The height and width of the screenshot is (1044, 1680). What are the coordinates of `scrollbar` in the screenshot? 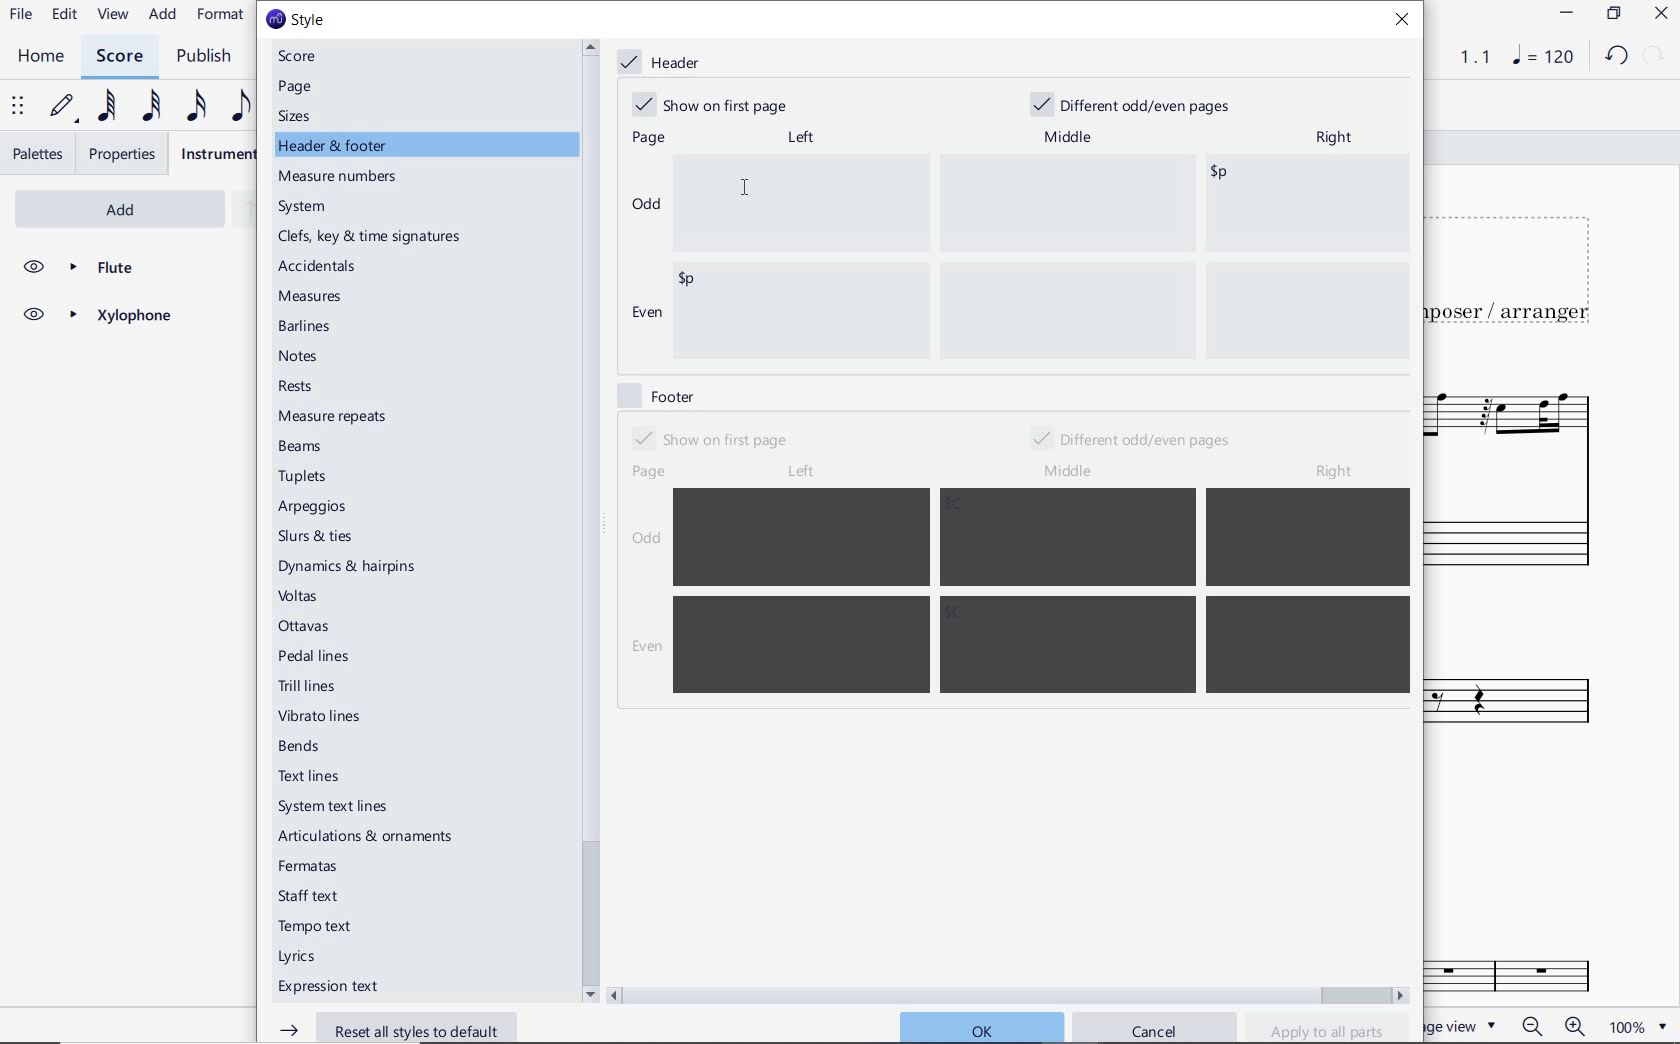 It's located at (588, 520).